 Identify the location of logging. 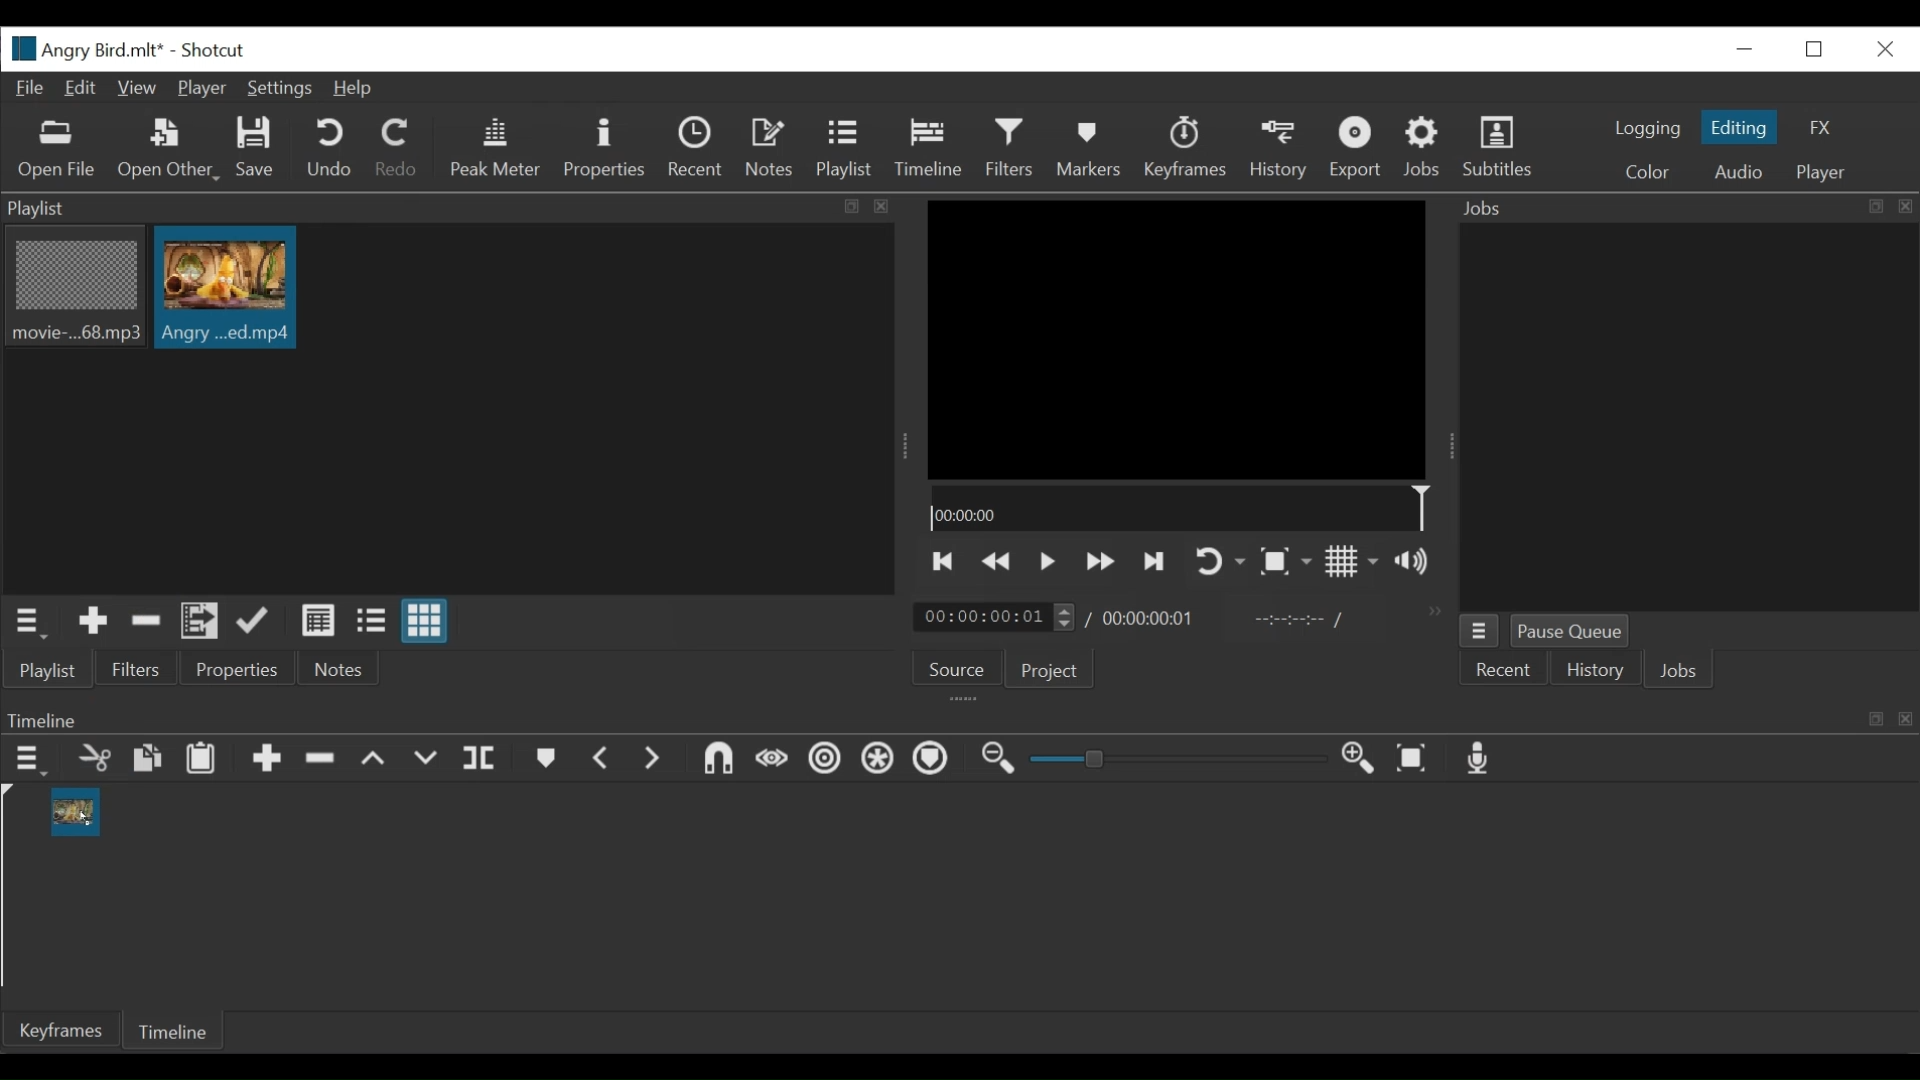
(1642, 129).